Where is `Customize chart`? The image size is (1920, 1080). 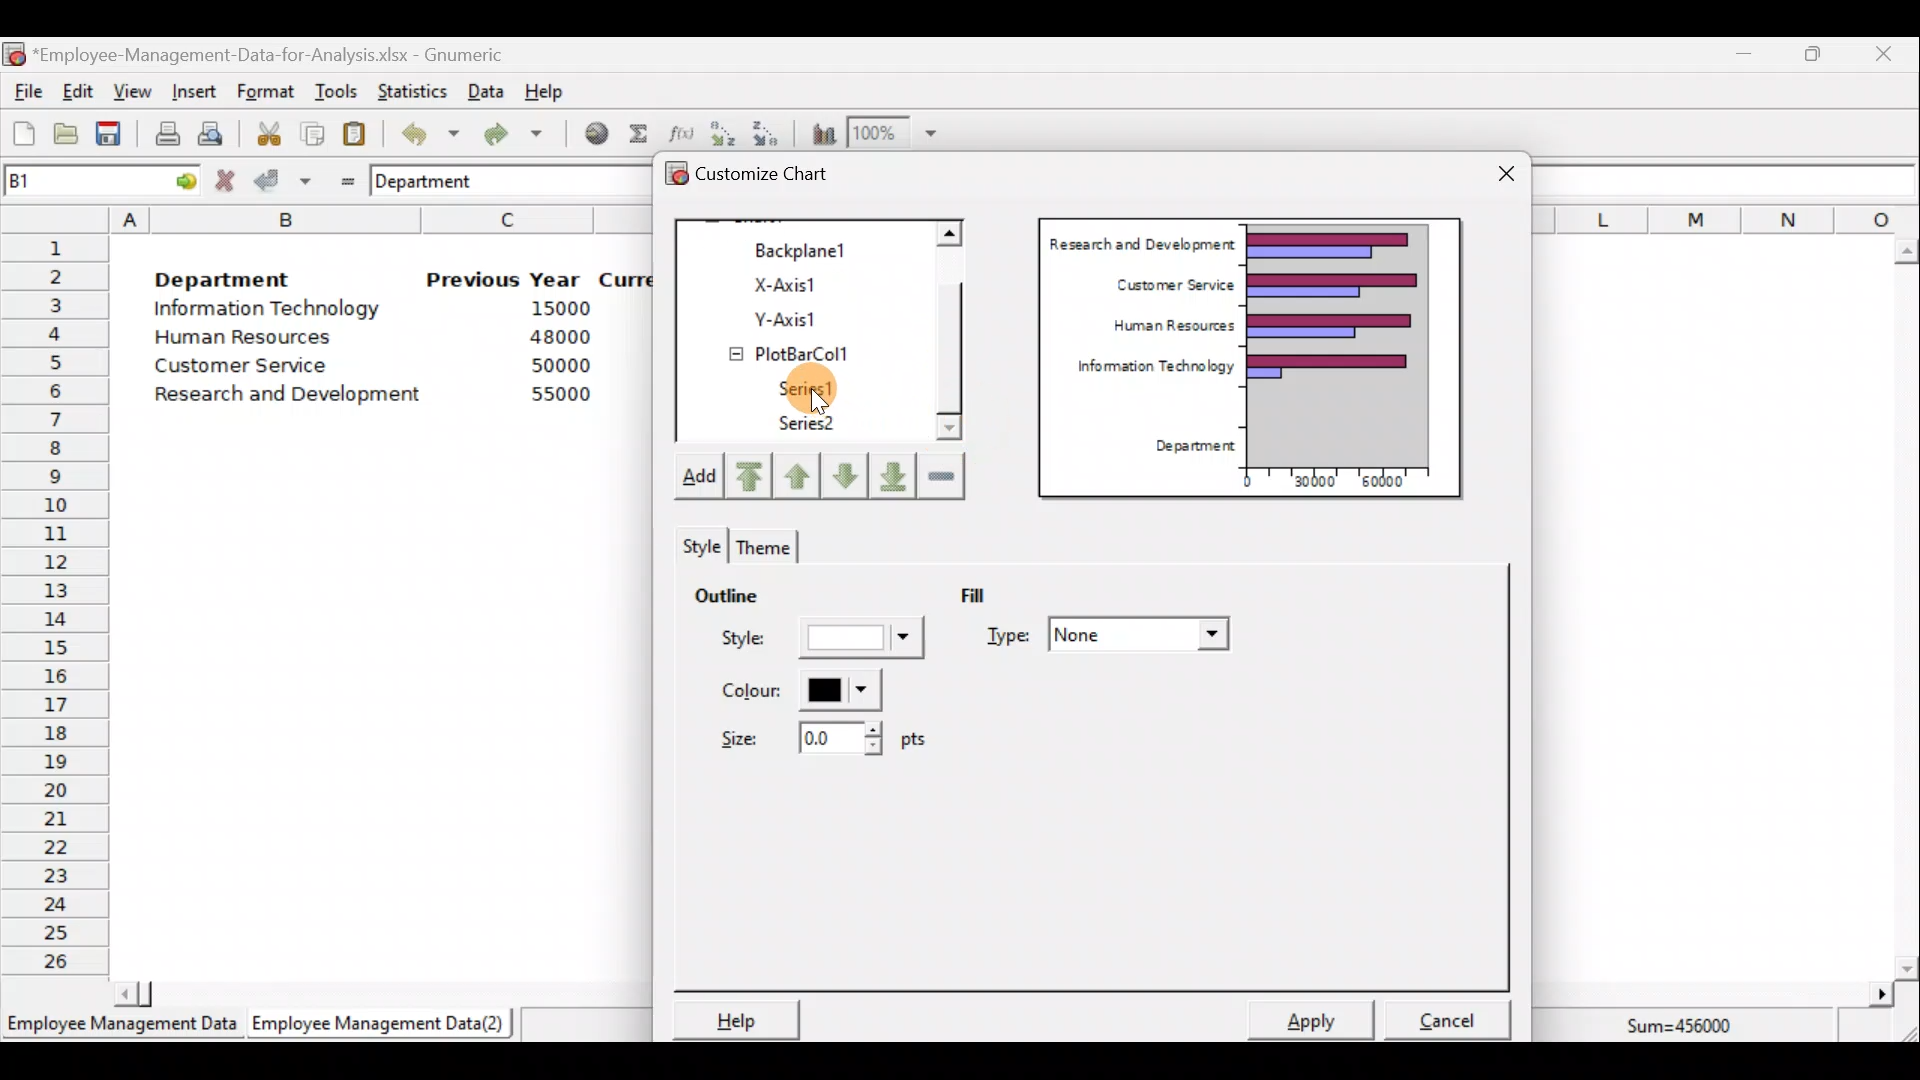
Customize chart is located at coordinates (776, 177).